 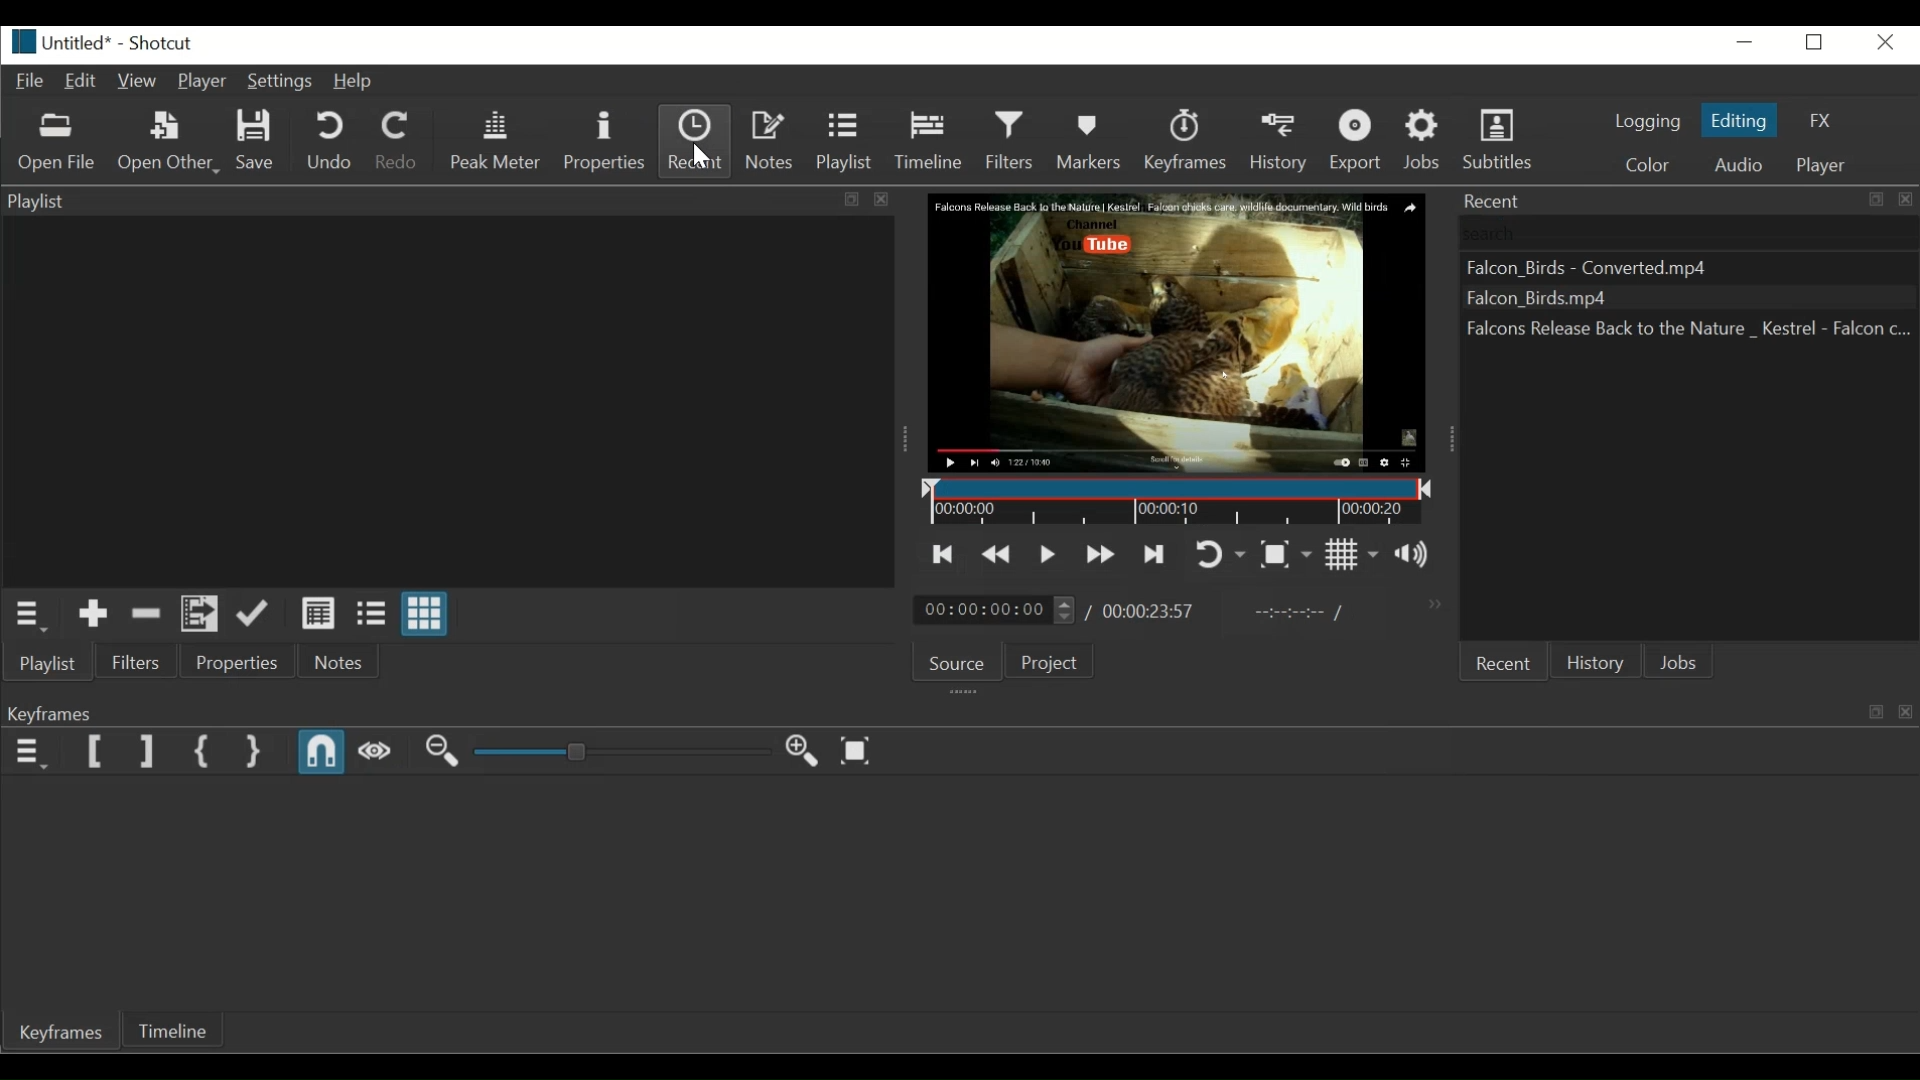 What do you see at coordinates (959, 661) in the screenshot?
I see `Source` at bounding box center [959, 661].